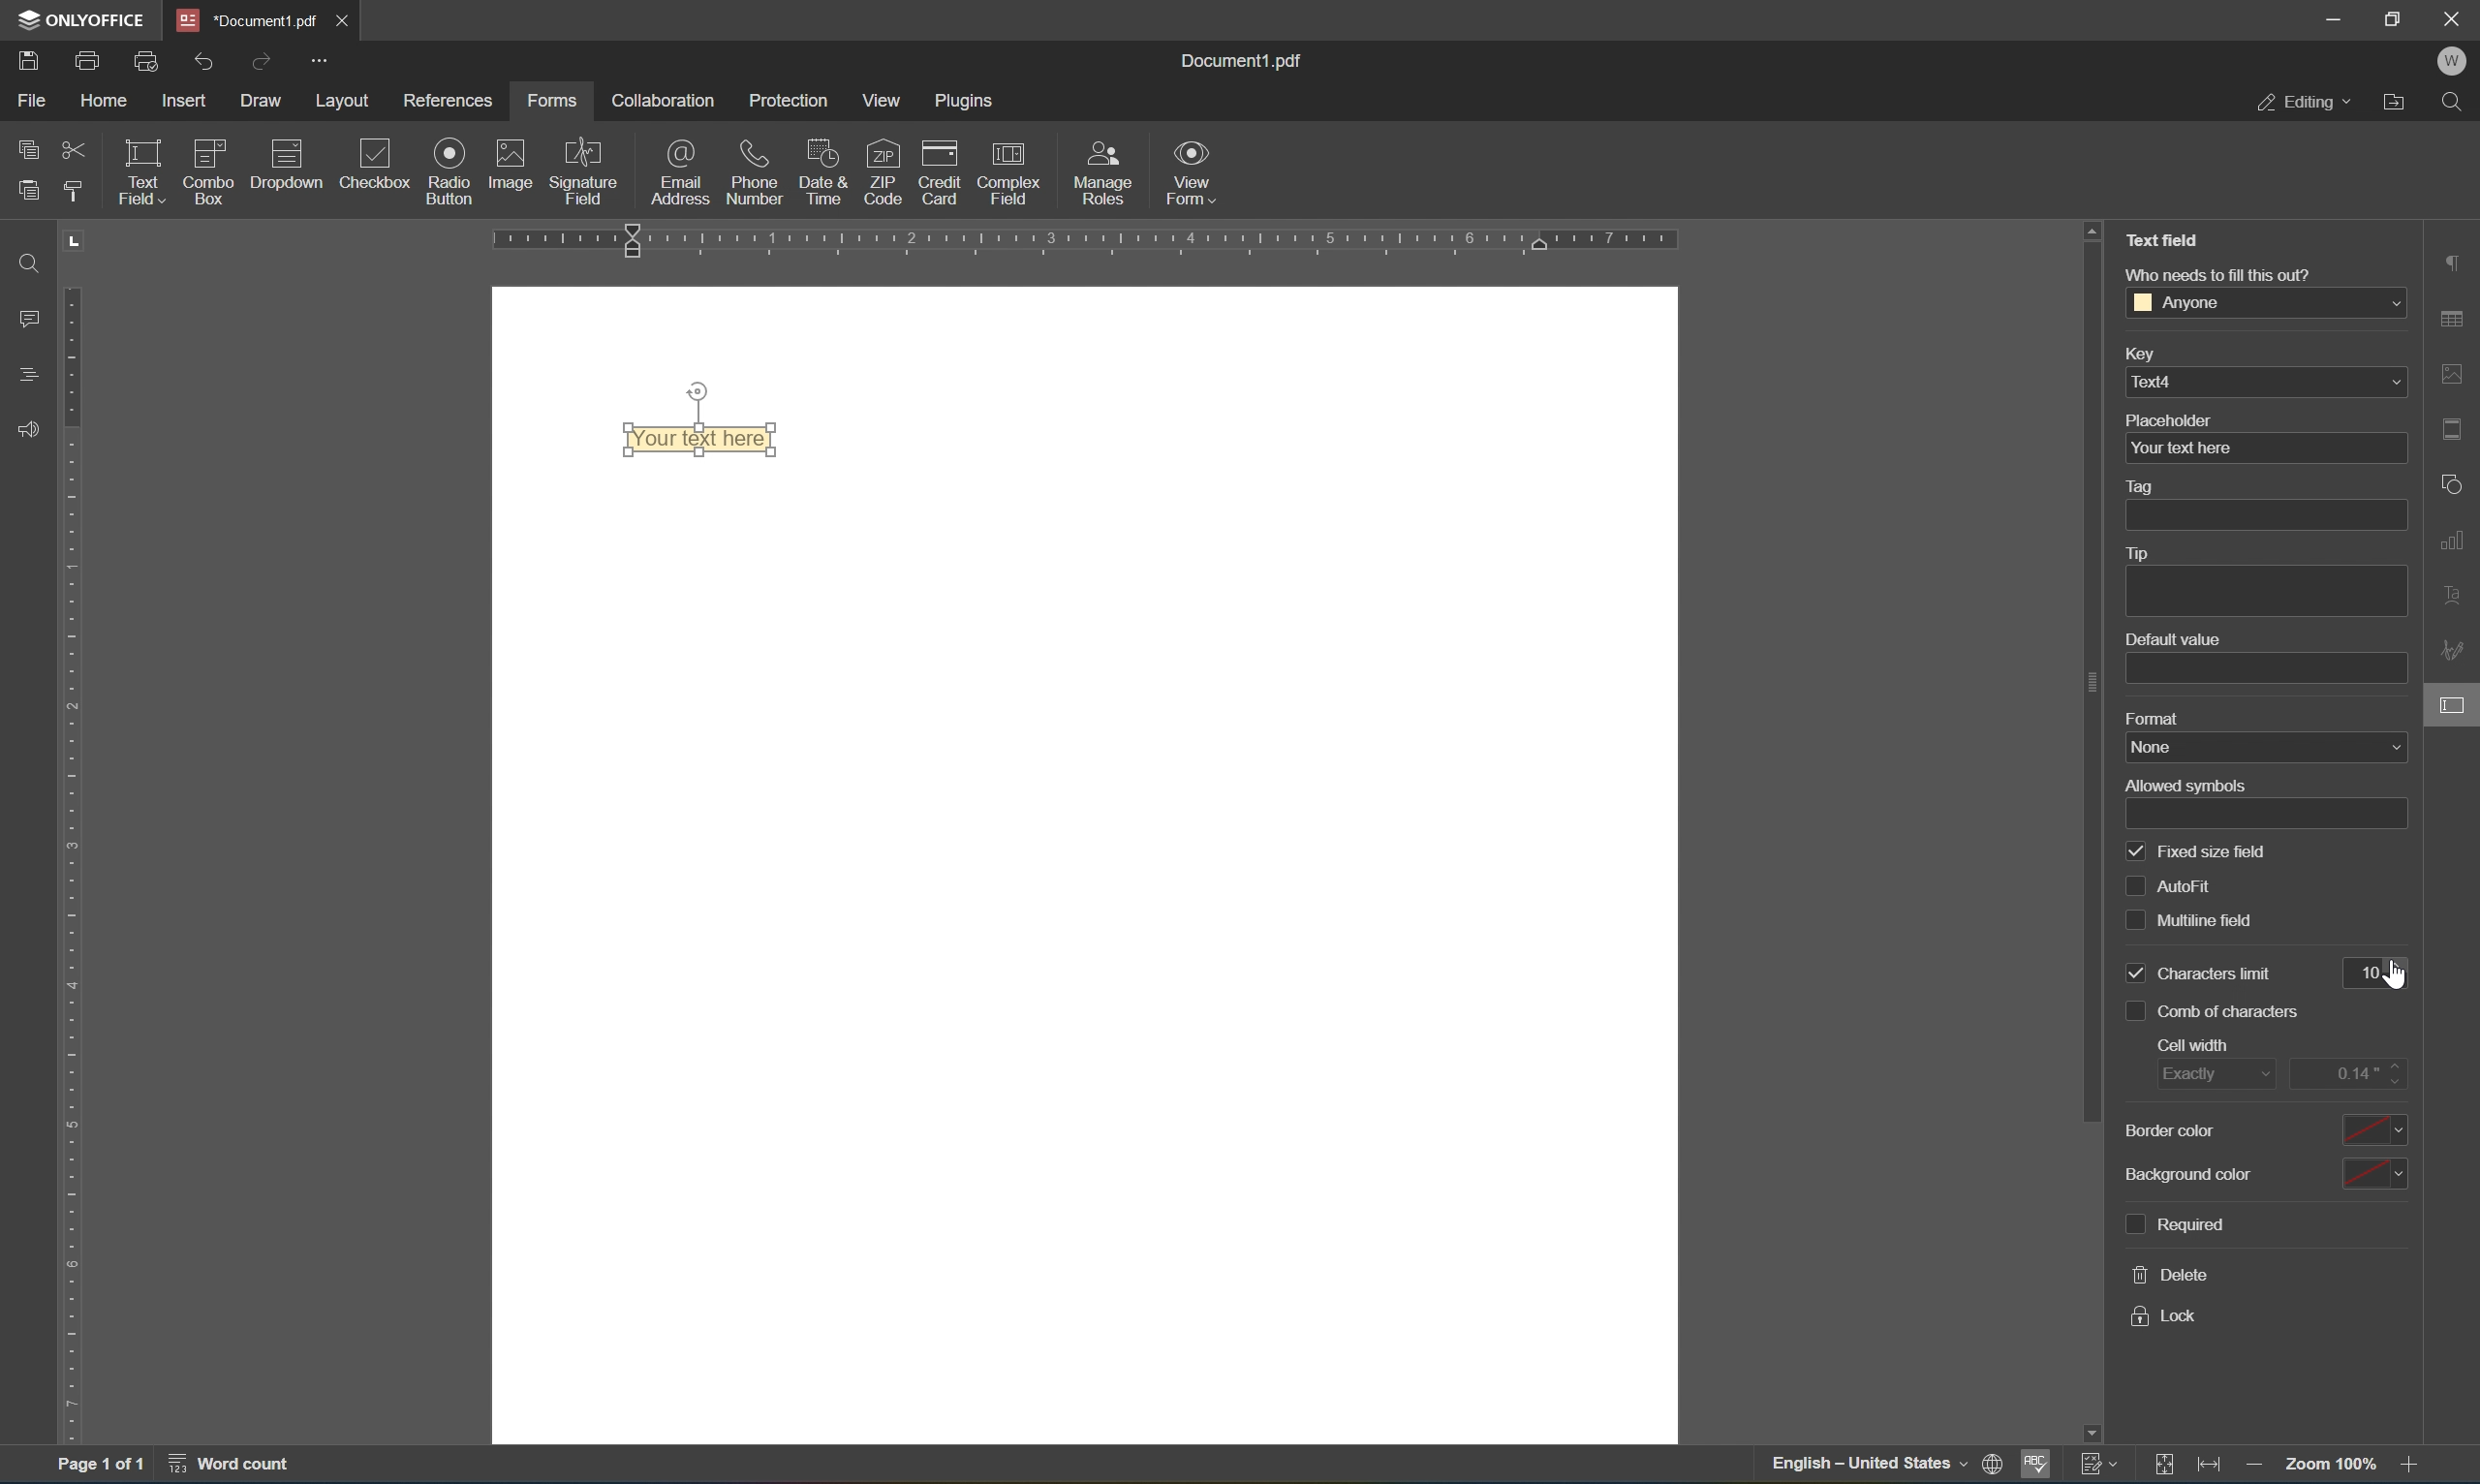  Describe the element at coordinates (106, 99) in the screenshot. I see `home` at that location.